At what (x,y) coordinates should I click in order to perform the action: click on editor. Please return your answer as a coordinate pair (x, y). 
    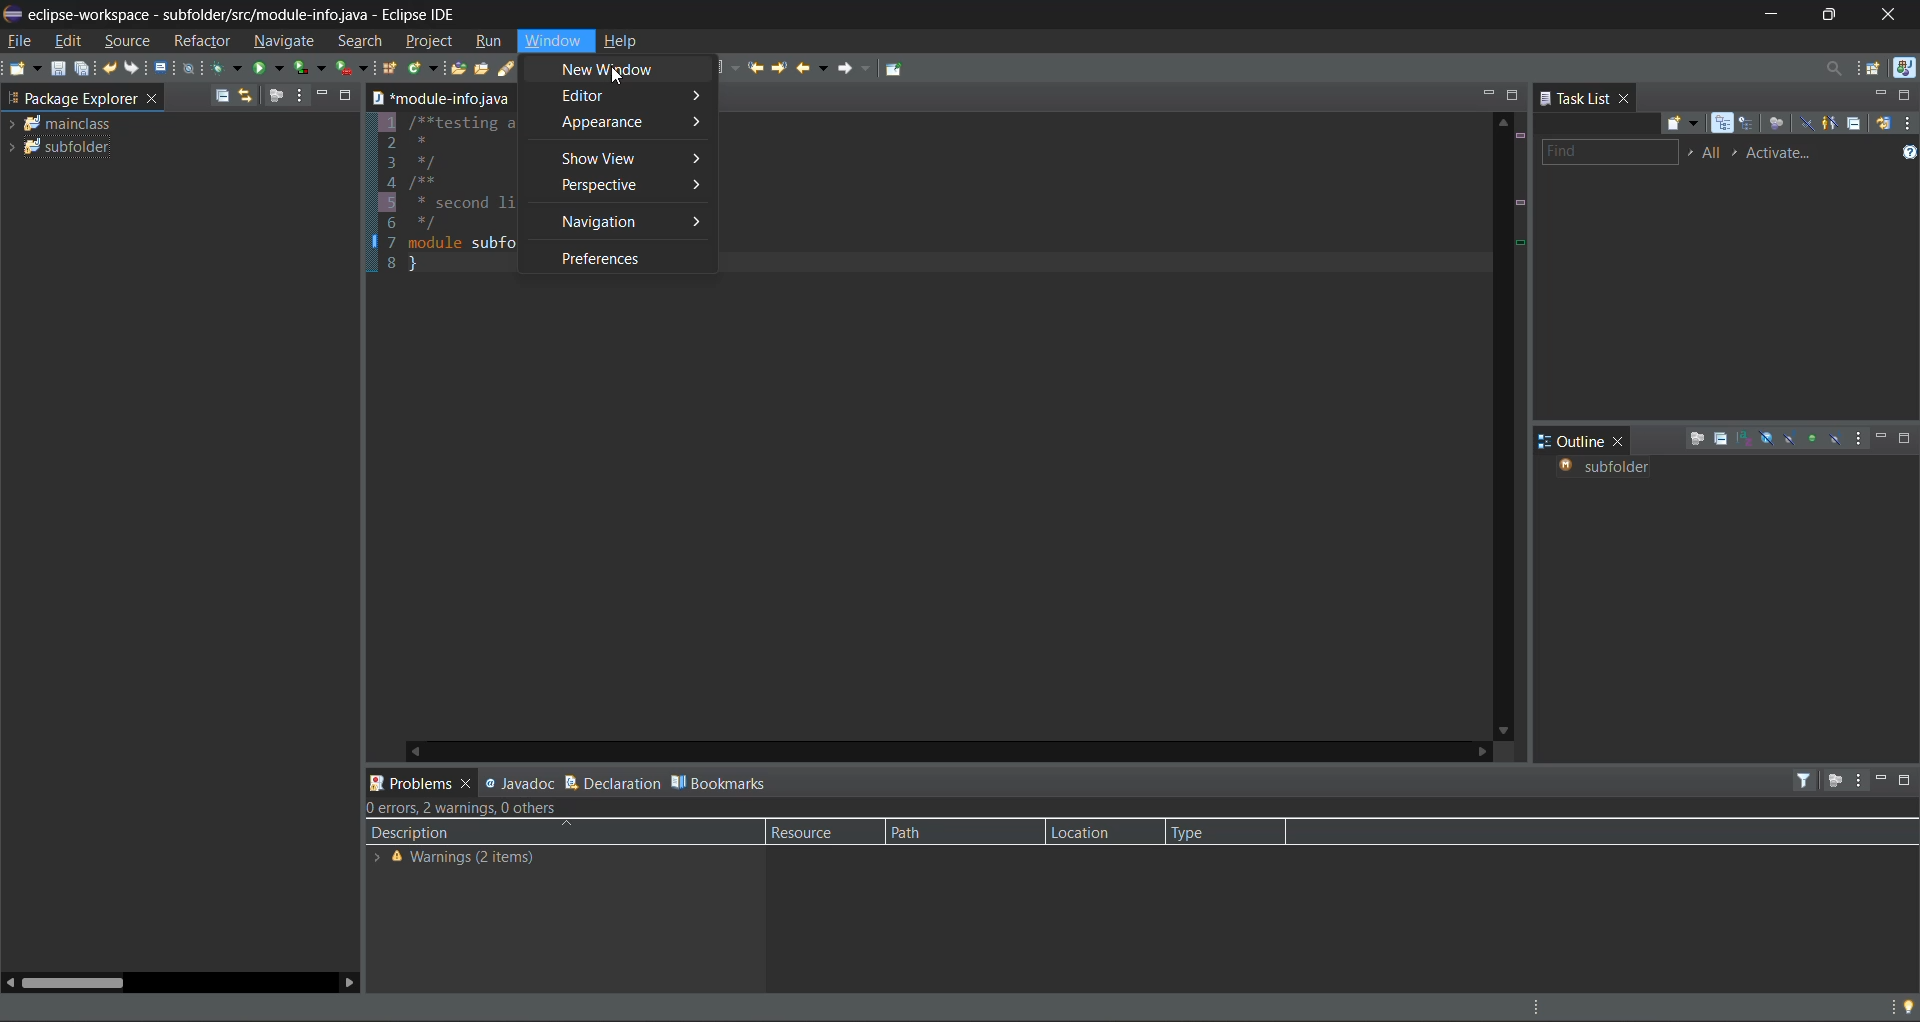
    Looking at the image, I should click on (630, 97).